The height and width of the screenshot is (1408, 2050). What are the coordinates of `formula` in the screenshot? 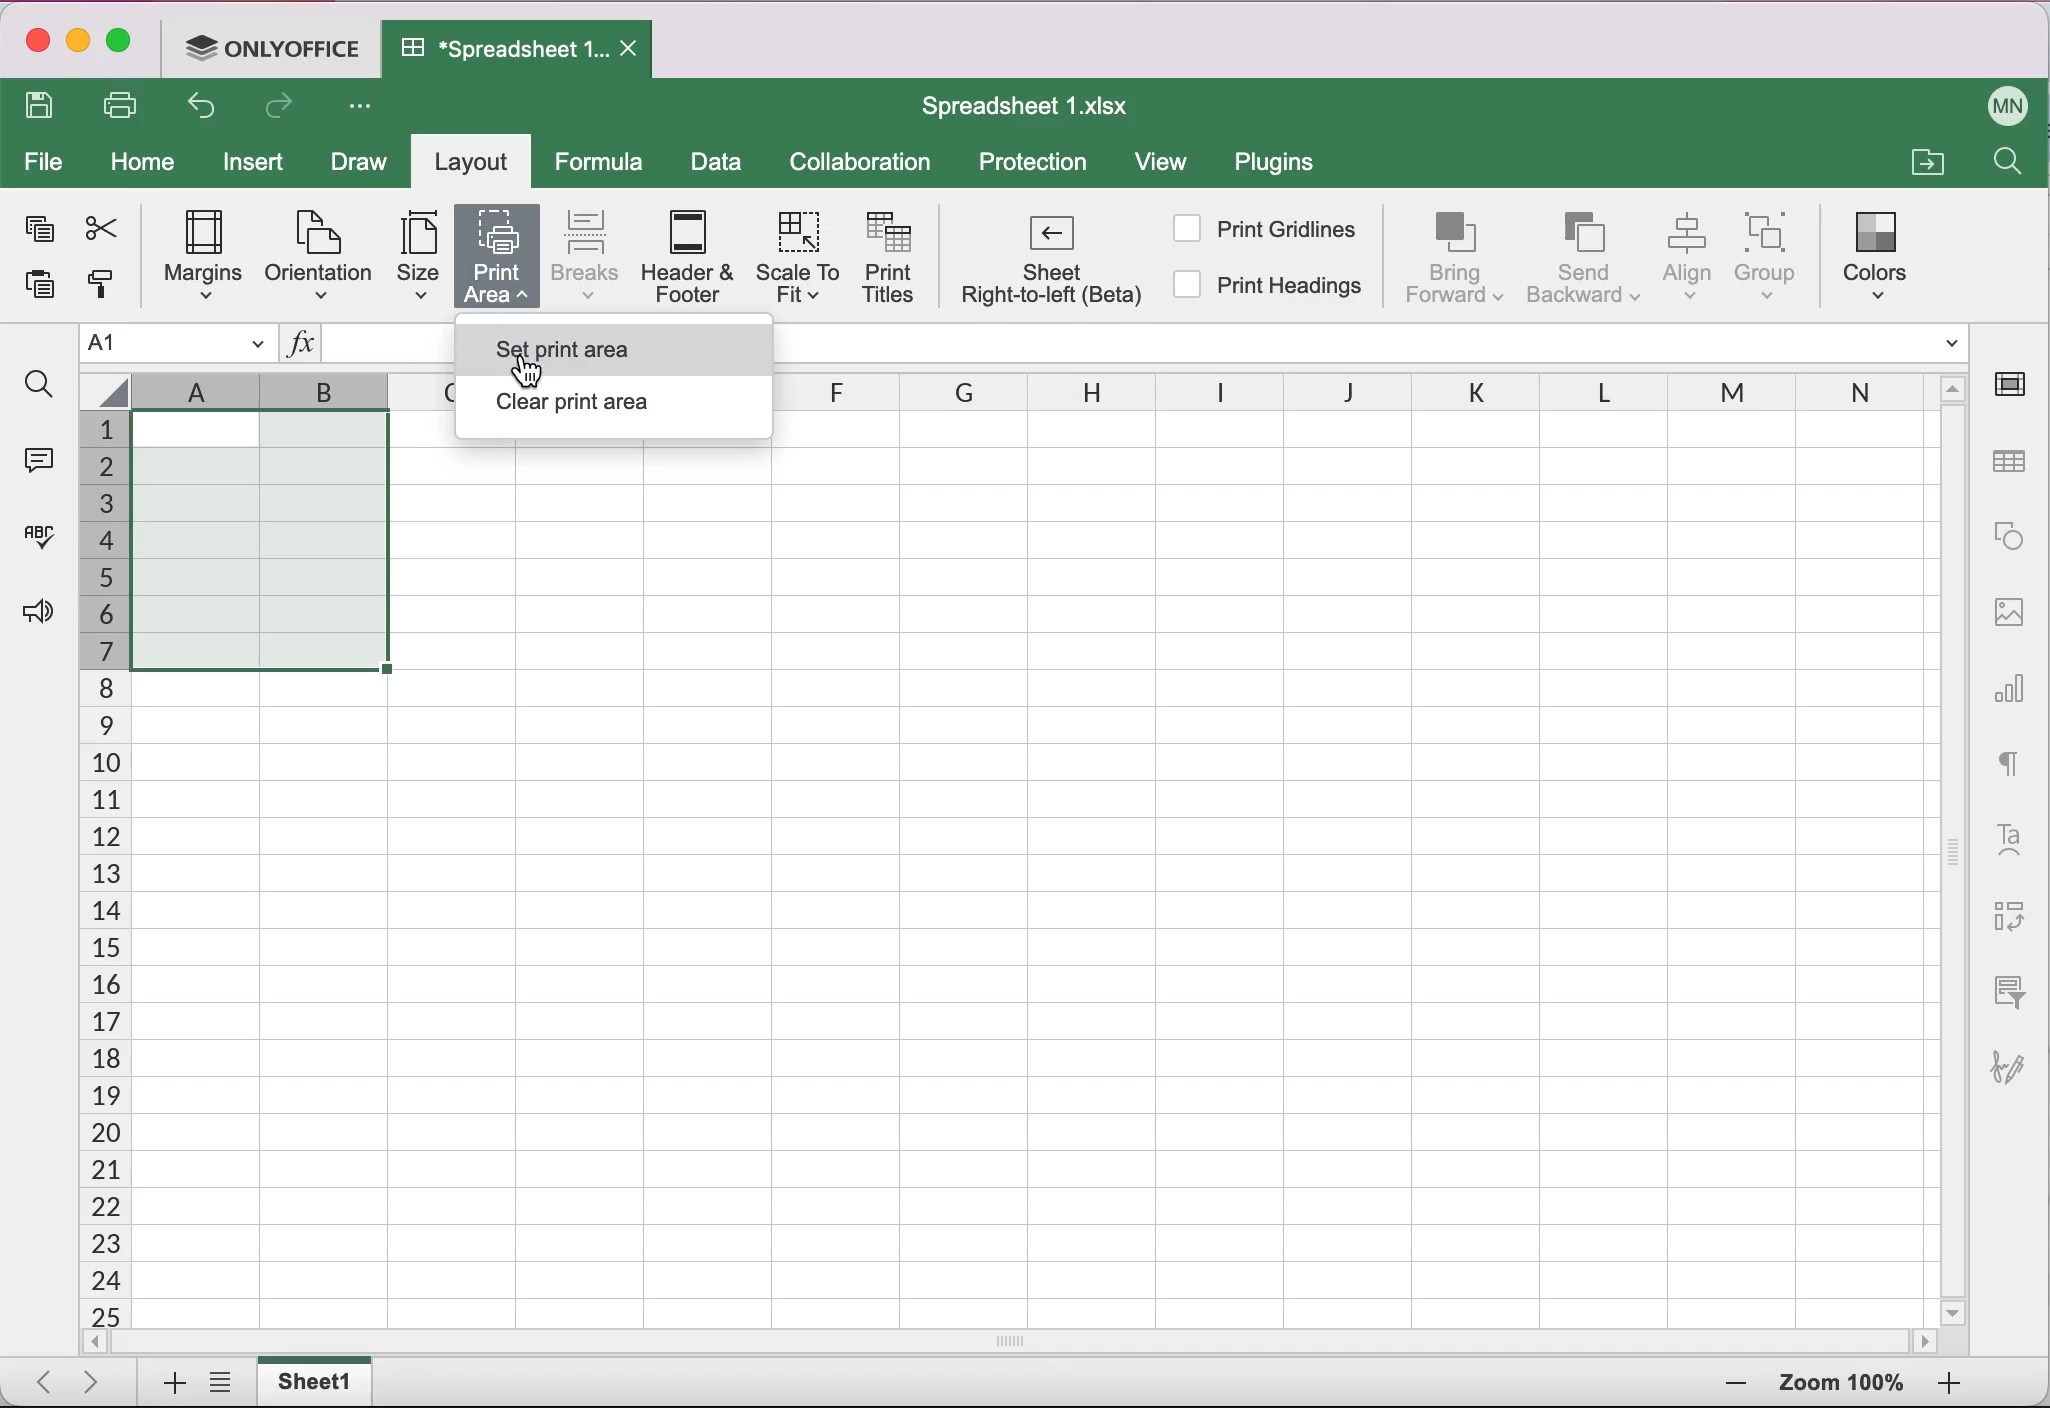 It's located at (605, 162).